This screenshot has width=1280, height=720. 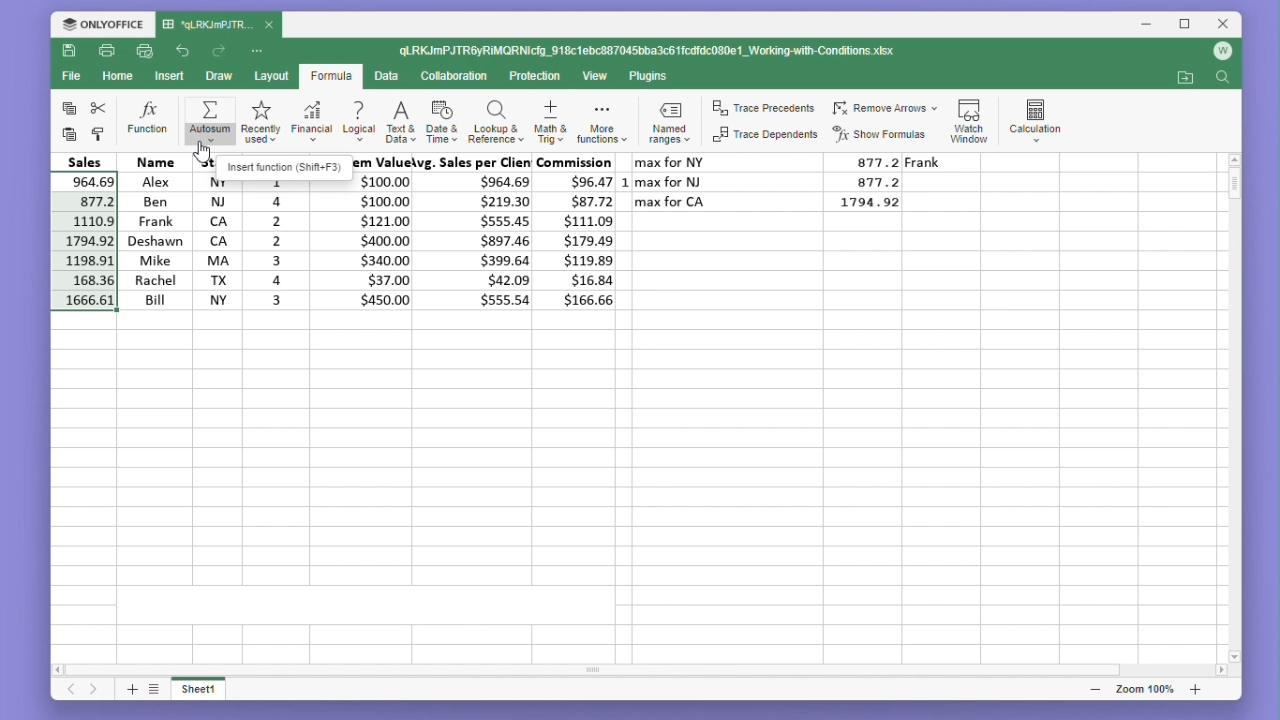 I want to click on Redo, so click(x=220, y=51).